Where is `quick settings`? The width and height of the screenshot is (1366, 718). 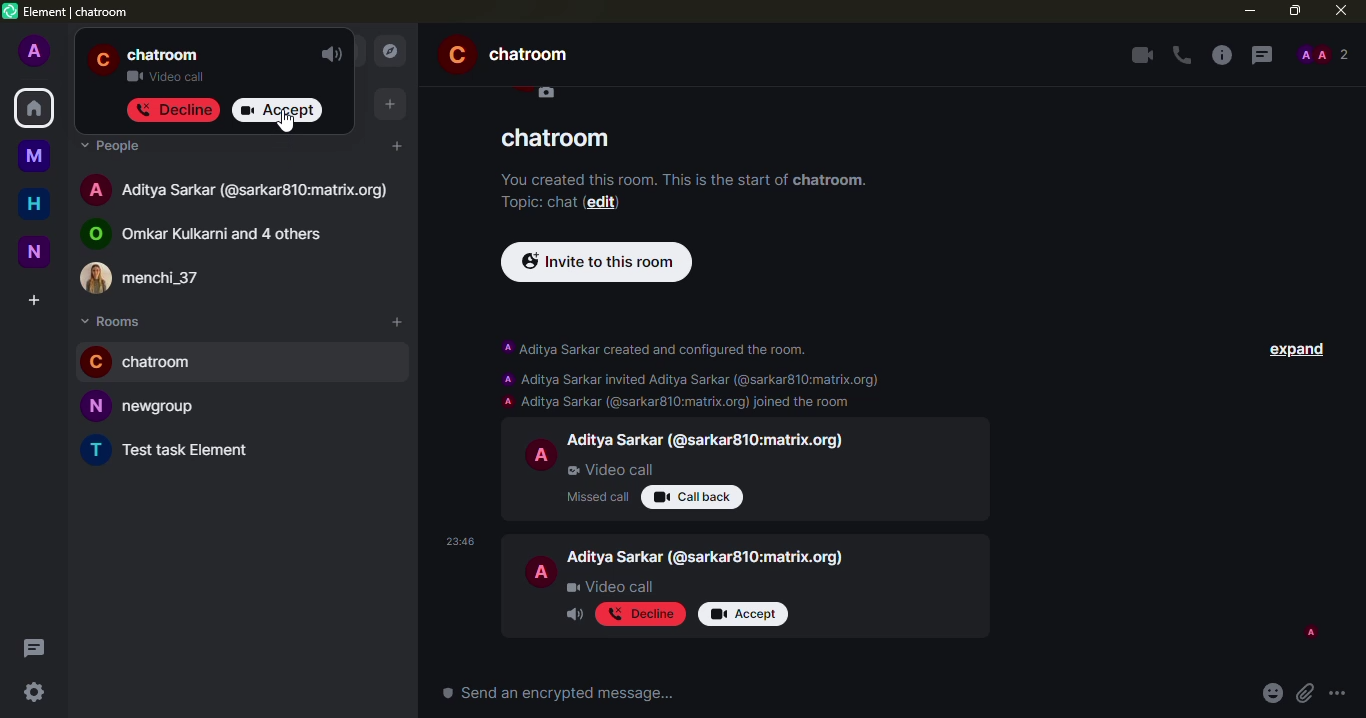
quick settings is located at coordinates (35, 696).